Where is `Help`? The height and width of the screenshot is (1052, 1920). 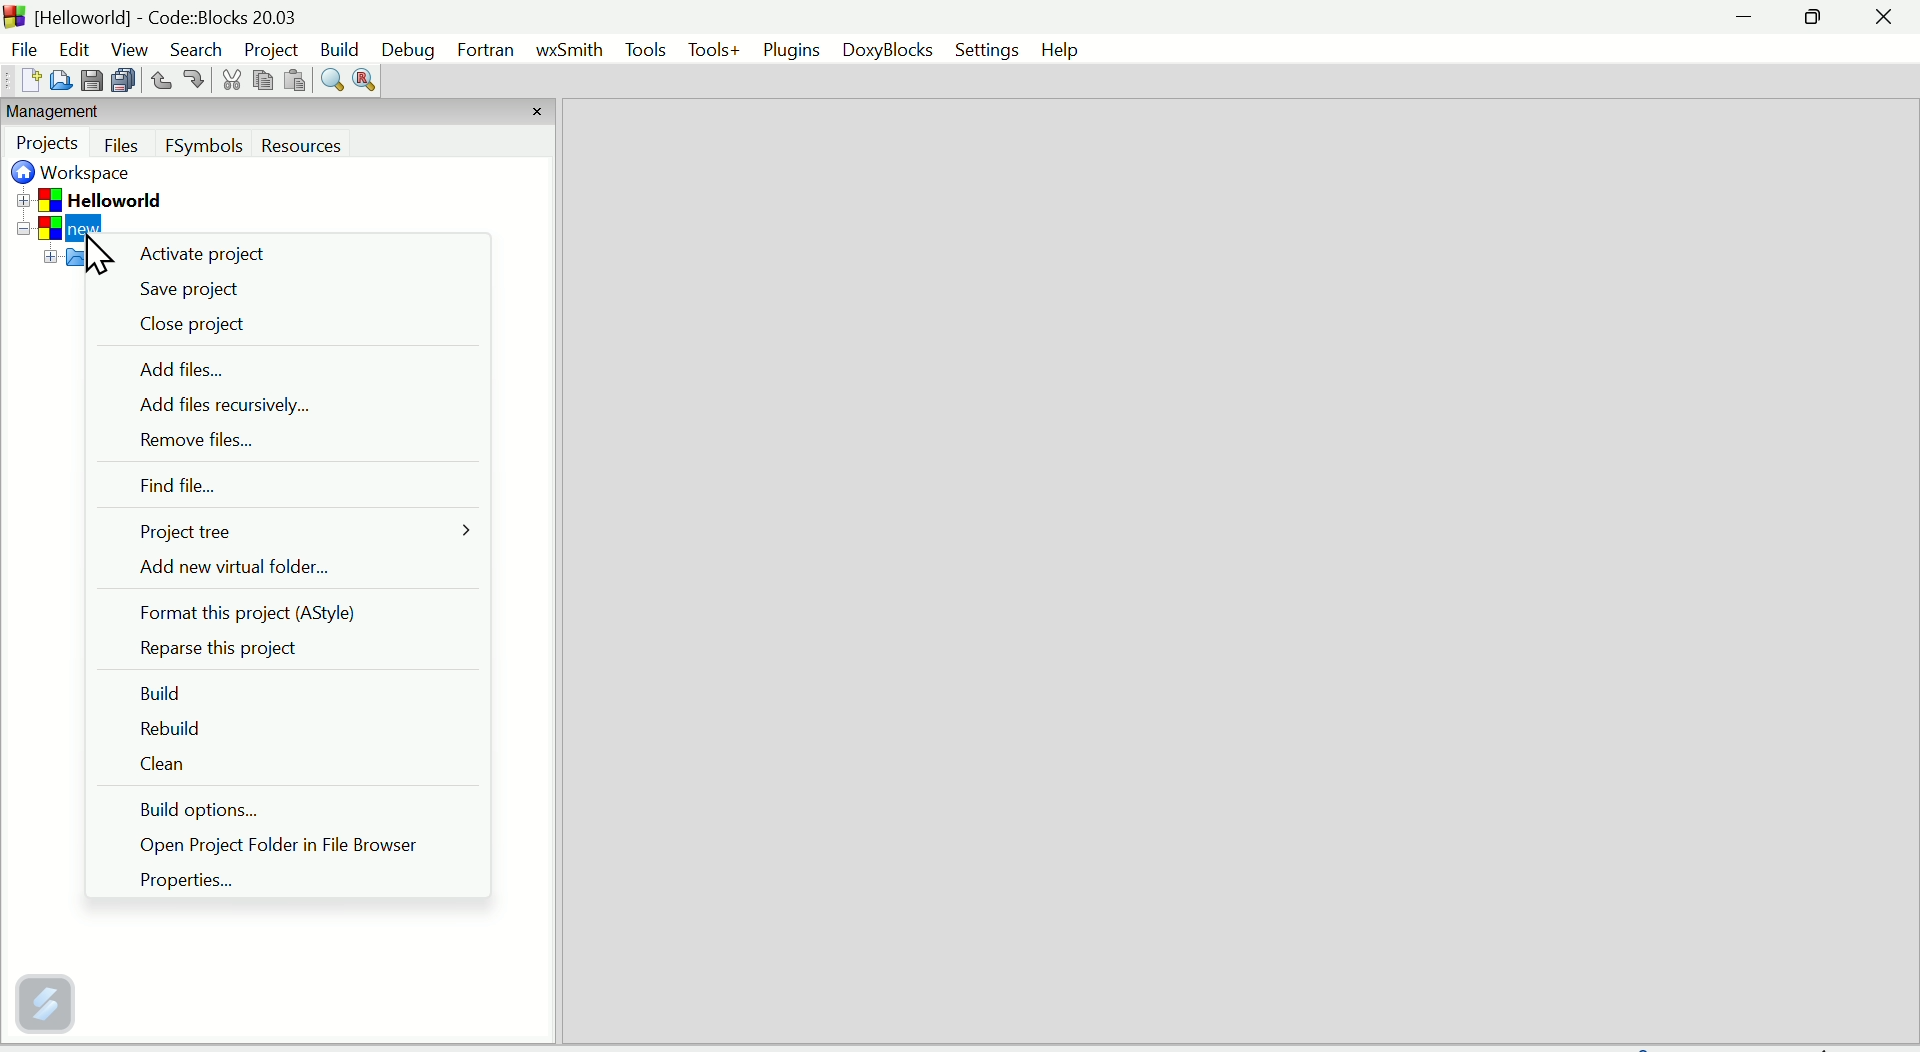
Help is located at coordinates (1062, 47).